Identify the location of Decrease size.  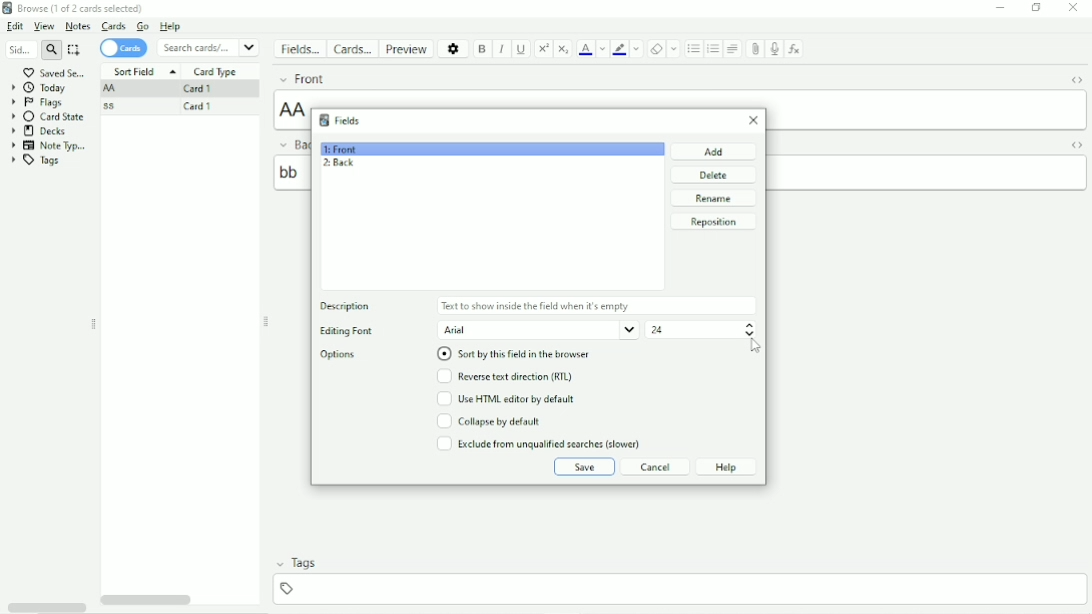
(749, 334).